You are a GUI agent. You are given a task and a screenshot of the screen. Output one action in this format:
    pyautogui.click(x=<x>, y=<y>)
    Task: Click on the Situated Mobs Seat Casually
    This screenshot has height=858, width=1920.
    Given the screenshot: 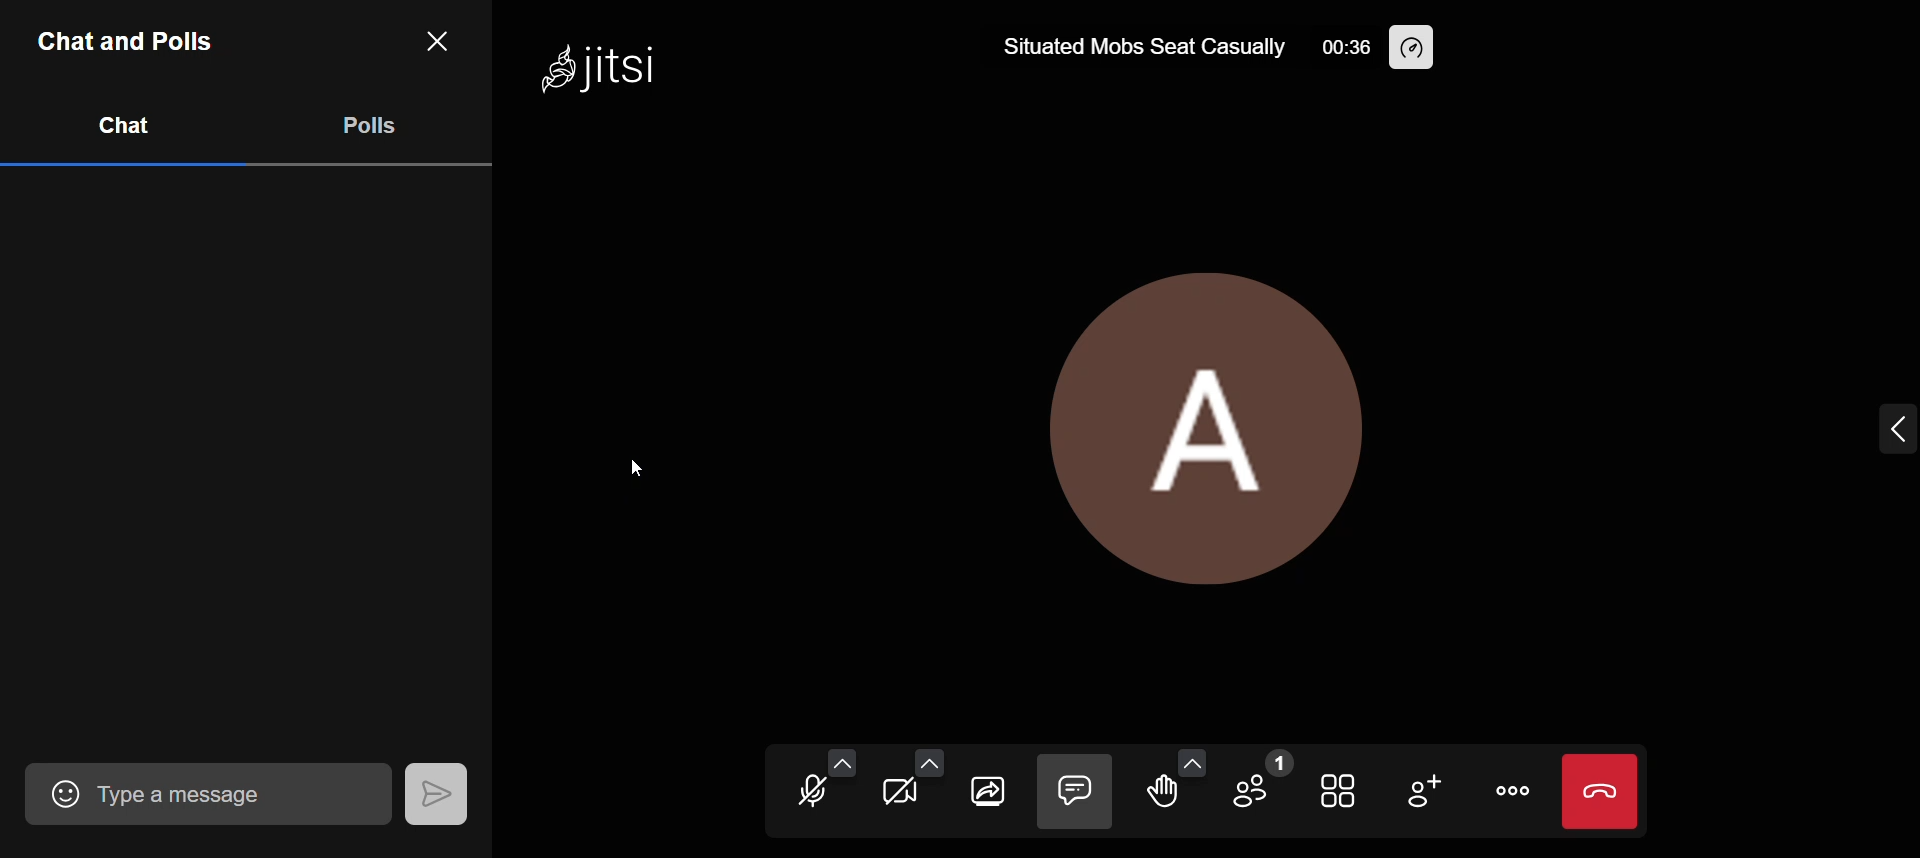 What is the action you would take?
    pyautogui.click(x=1144, y=49)
    